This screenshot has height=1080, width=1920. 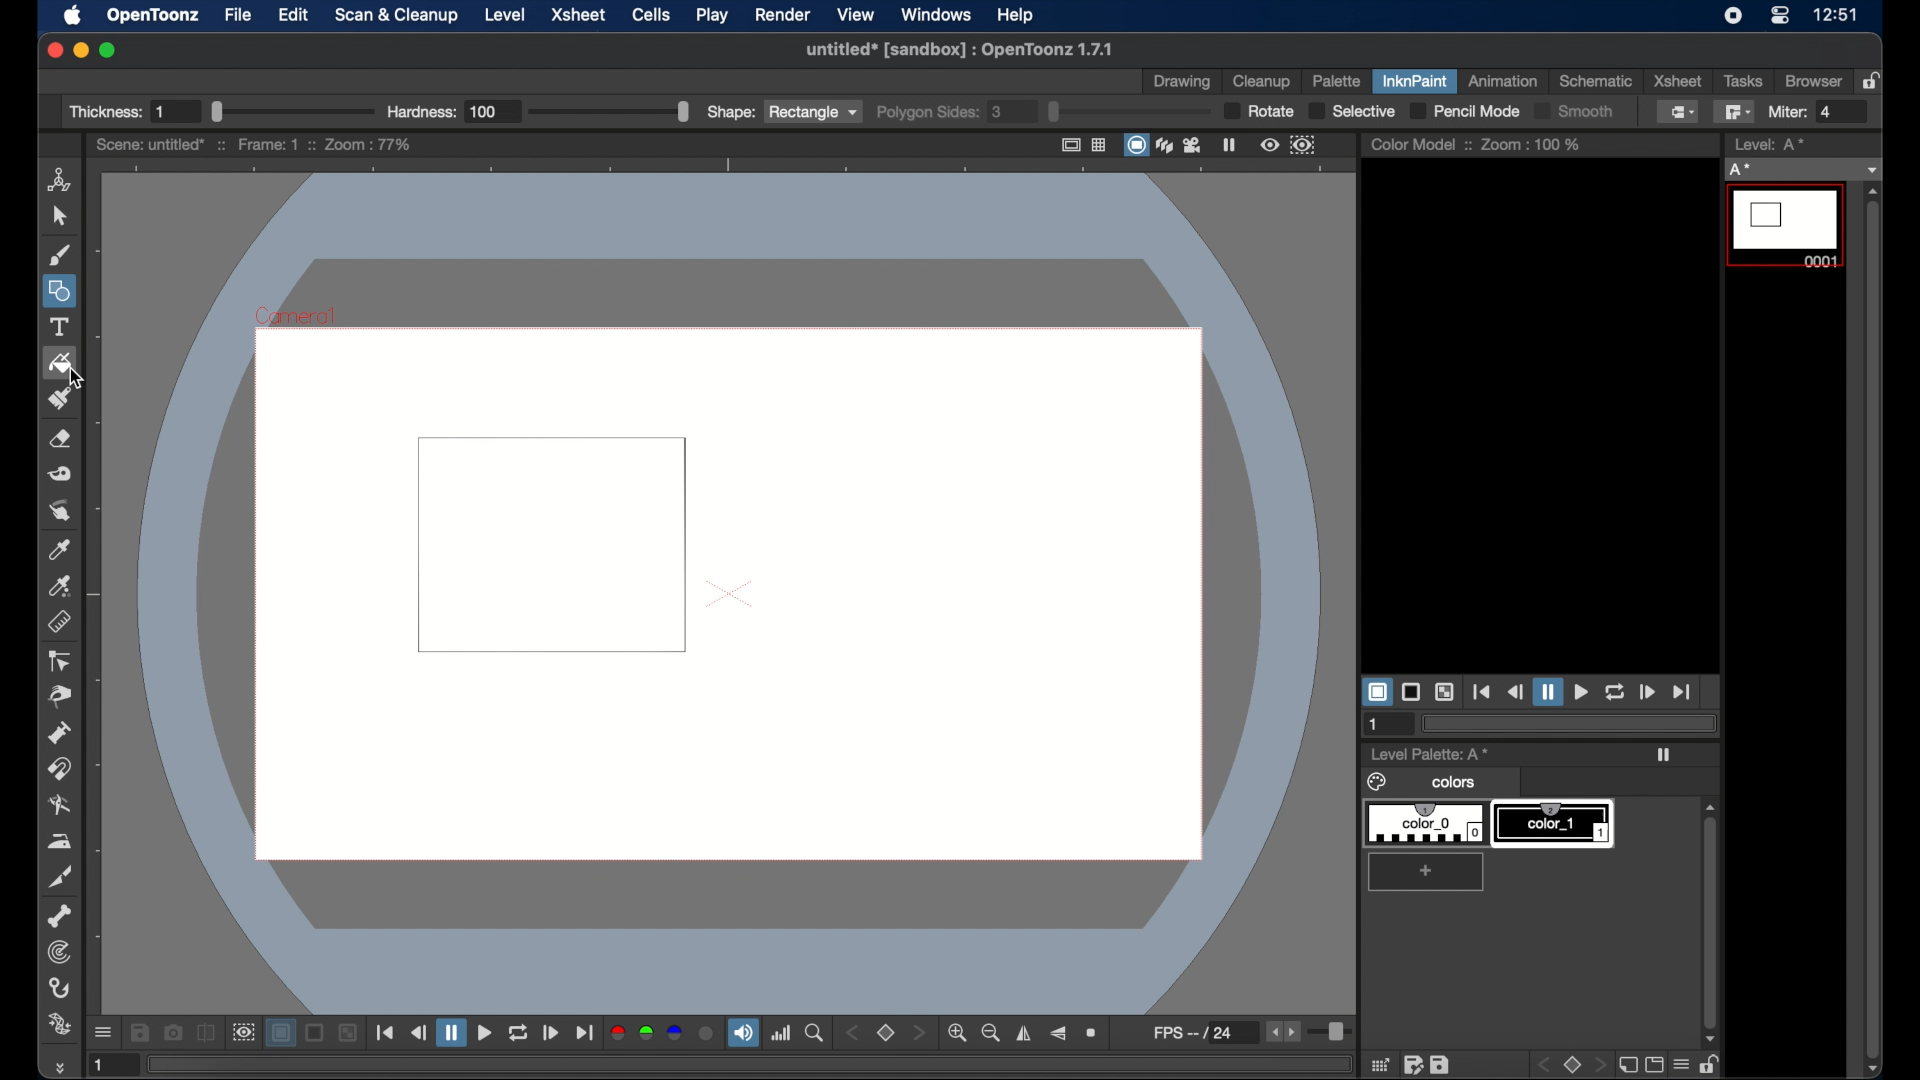 What do you see at coordinates (103, 1034) in the screenshot?
I see `more options` at bounding box center [103, 1034].